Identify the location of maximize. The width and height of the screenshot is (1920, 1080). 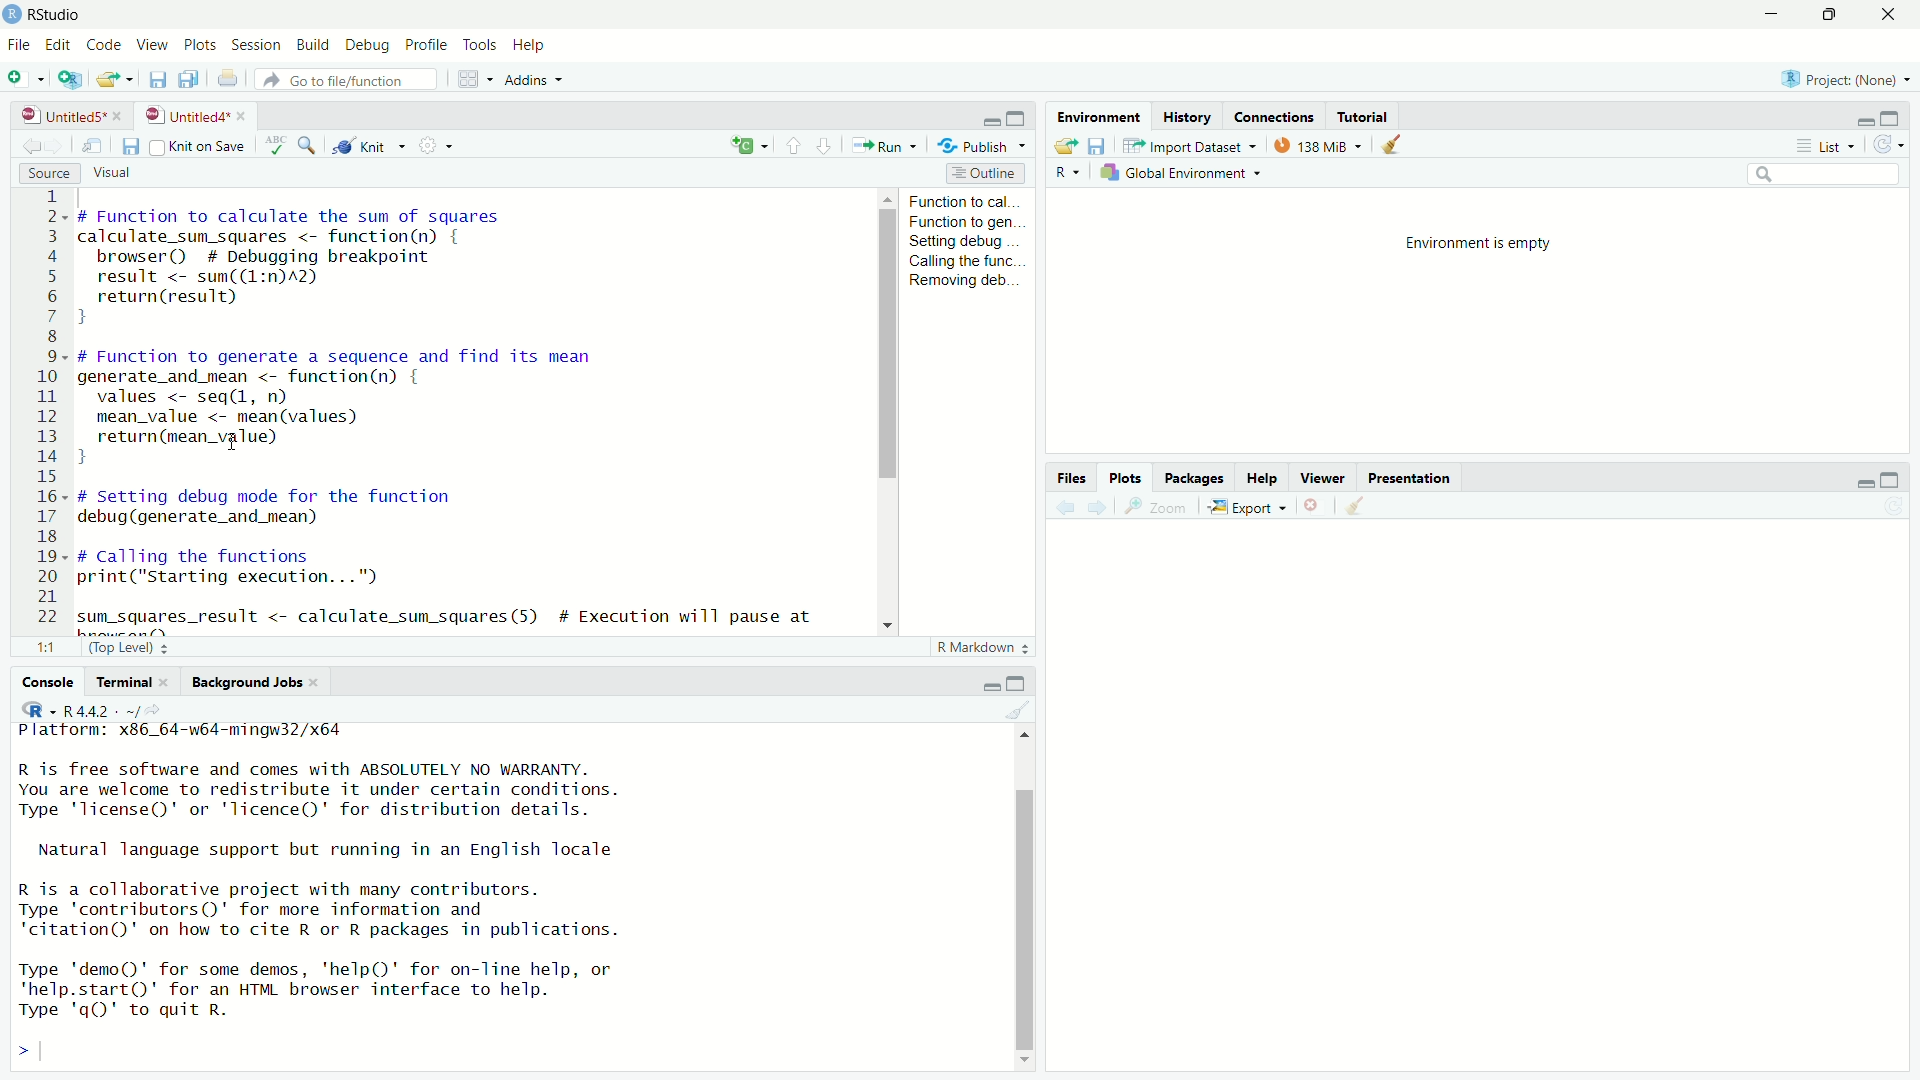
(1839, 17).